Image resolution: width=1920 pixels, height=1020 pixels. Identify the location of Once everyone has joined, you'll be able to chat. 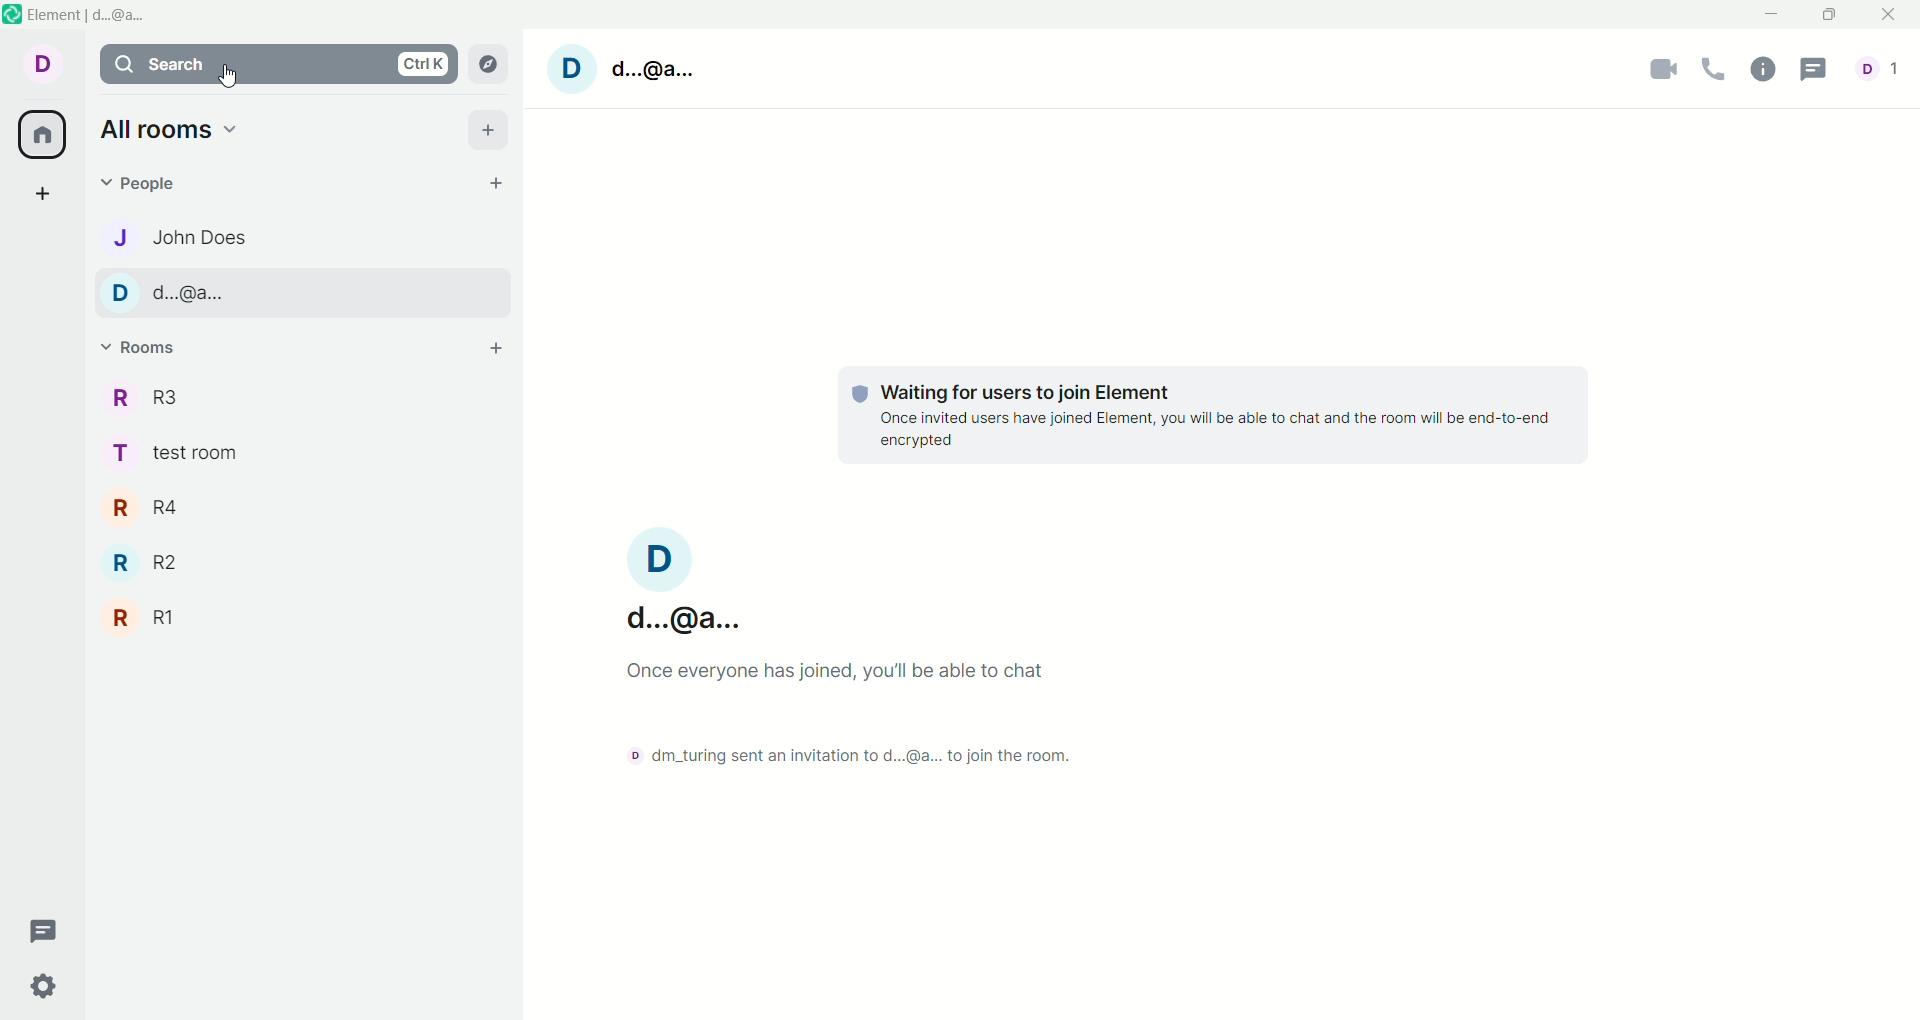
(841, 672).